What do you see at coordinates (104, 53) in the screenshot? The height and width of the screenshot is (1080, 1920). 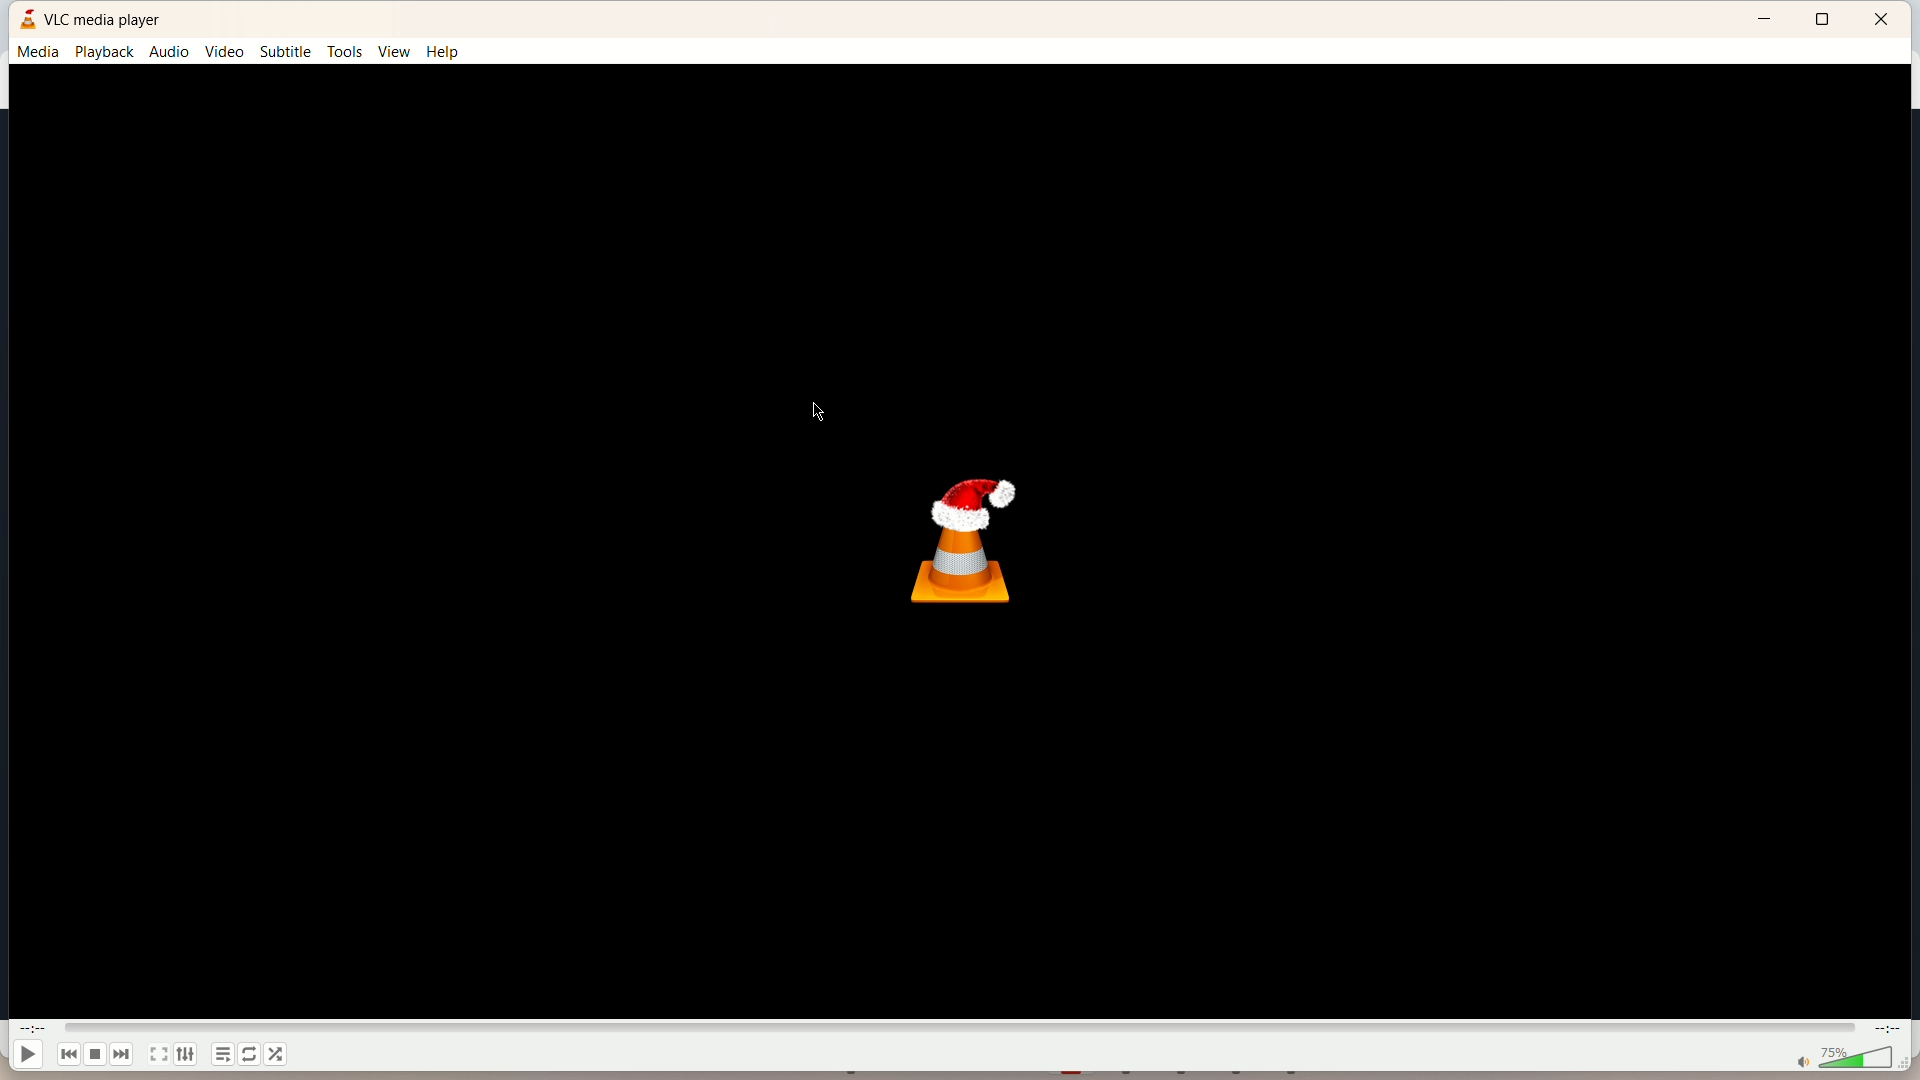 I see `playback` at bounding box center [104, 53].